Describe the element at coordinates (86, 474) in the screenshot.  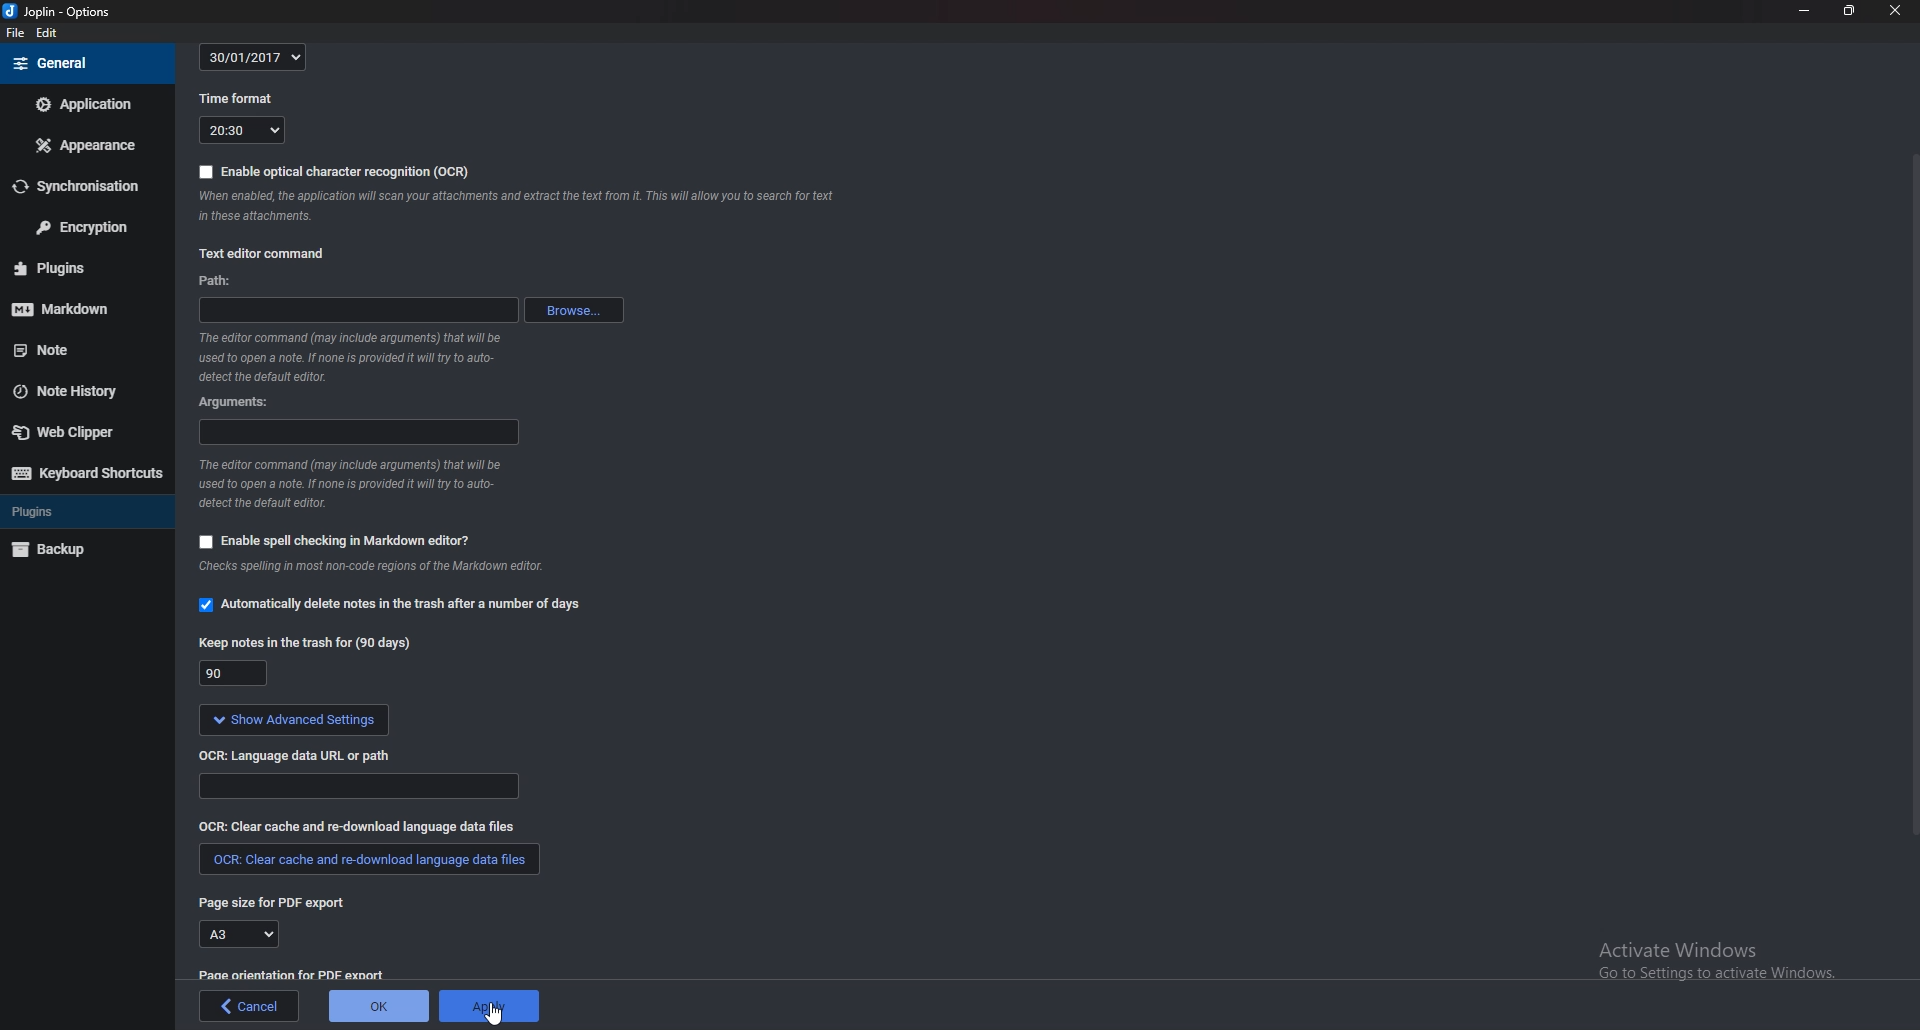
I see `Keyboard shortcuts` at that location.